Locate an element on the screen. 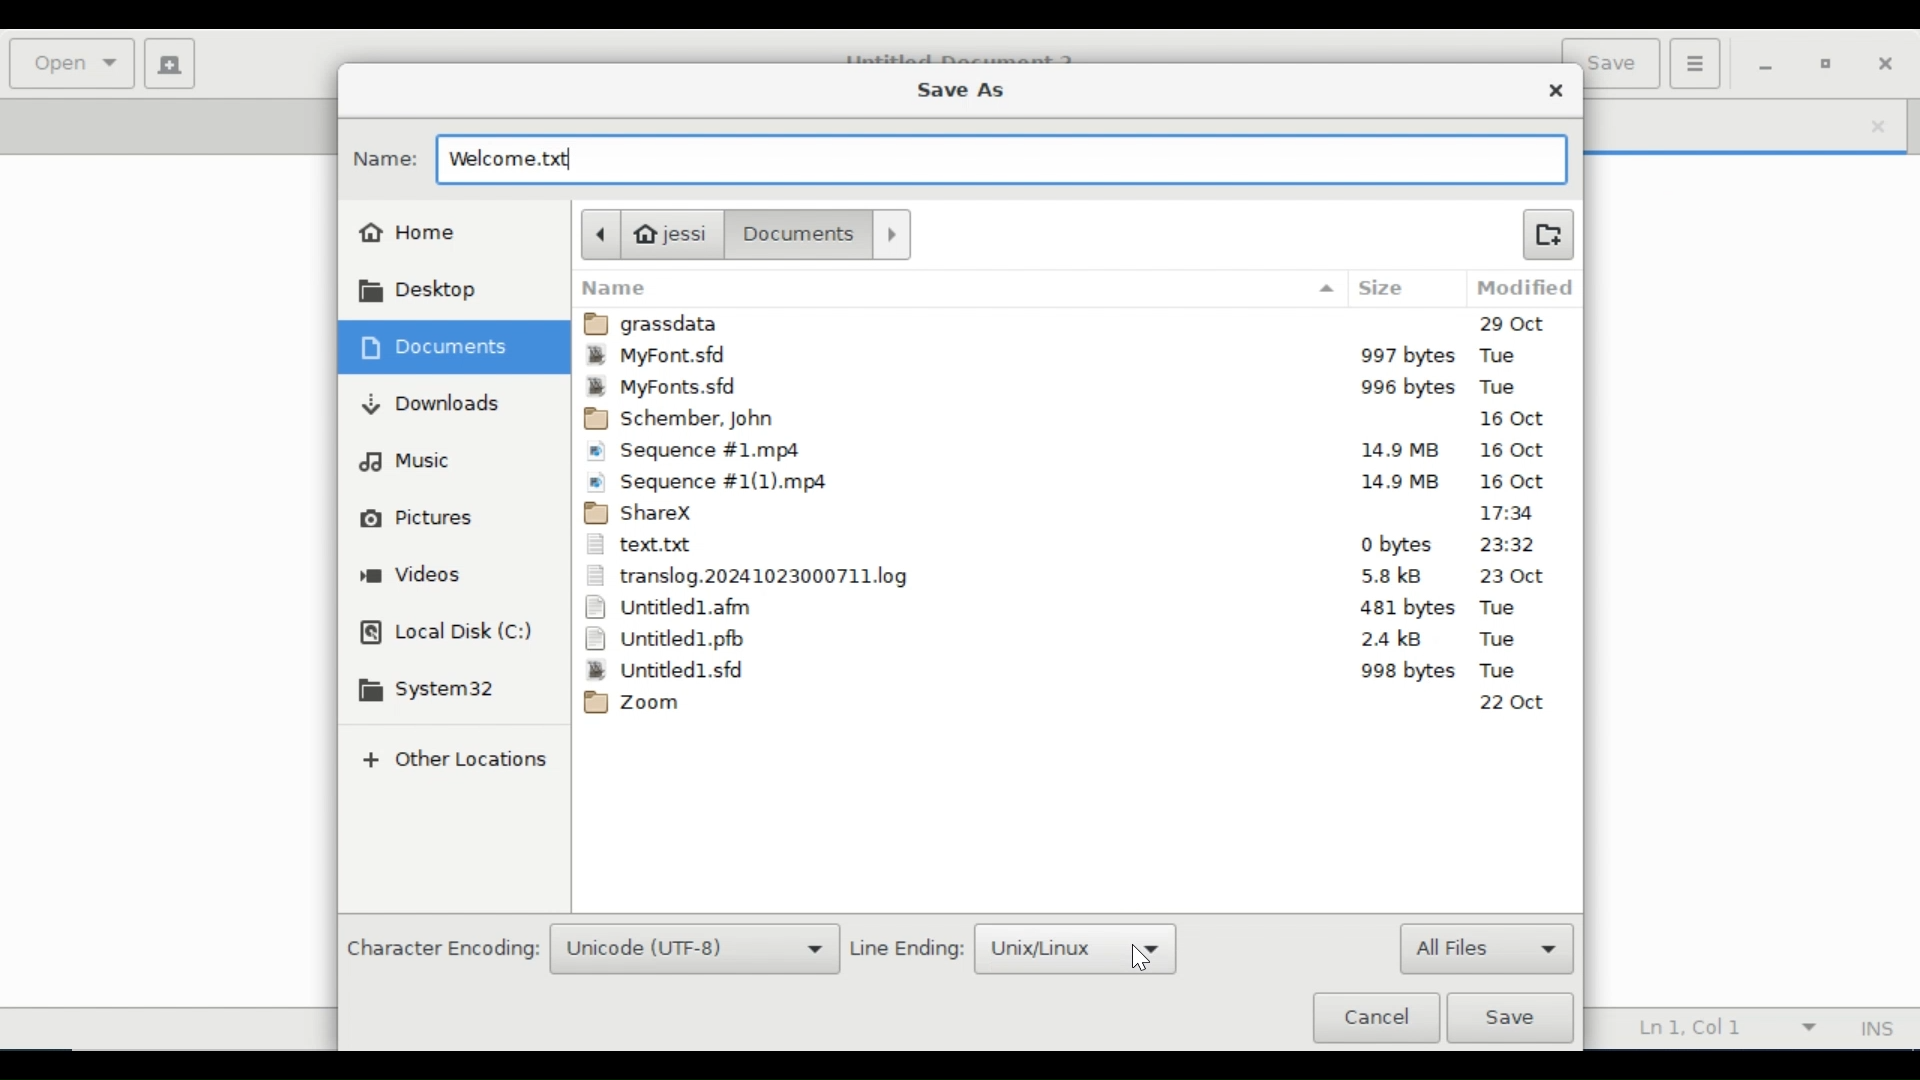 The image size is (1920, 1080). Welcome.txt is located at coordinates (531, 160).